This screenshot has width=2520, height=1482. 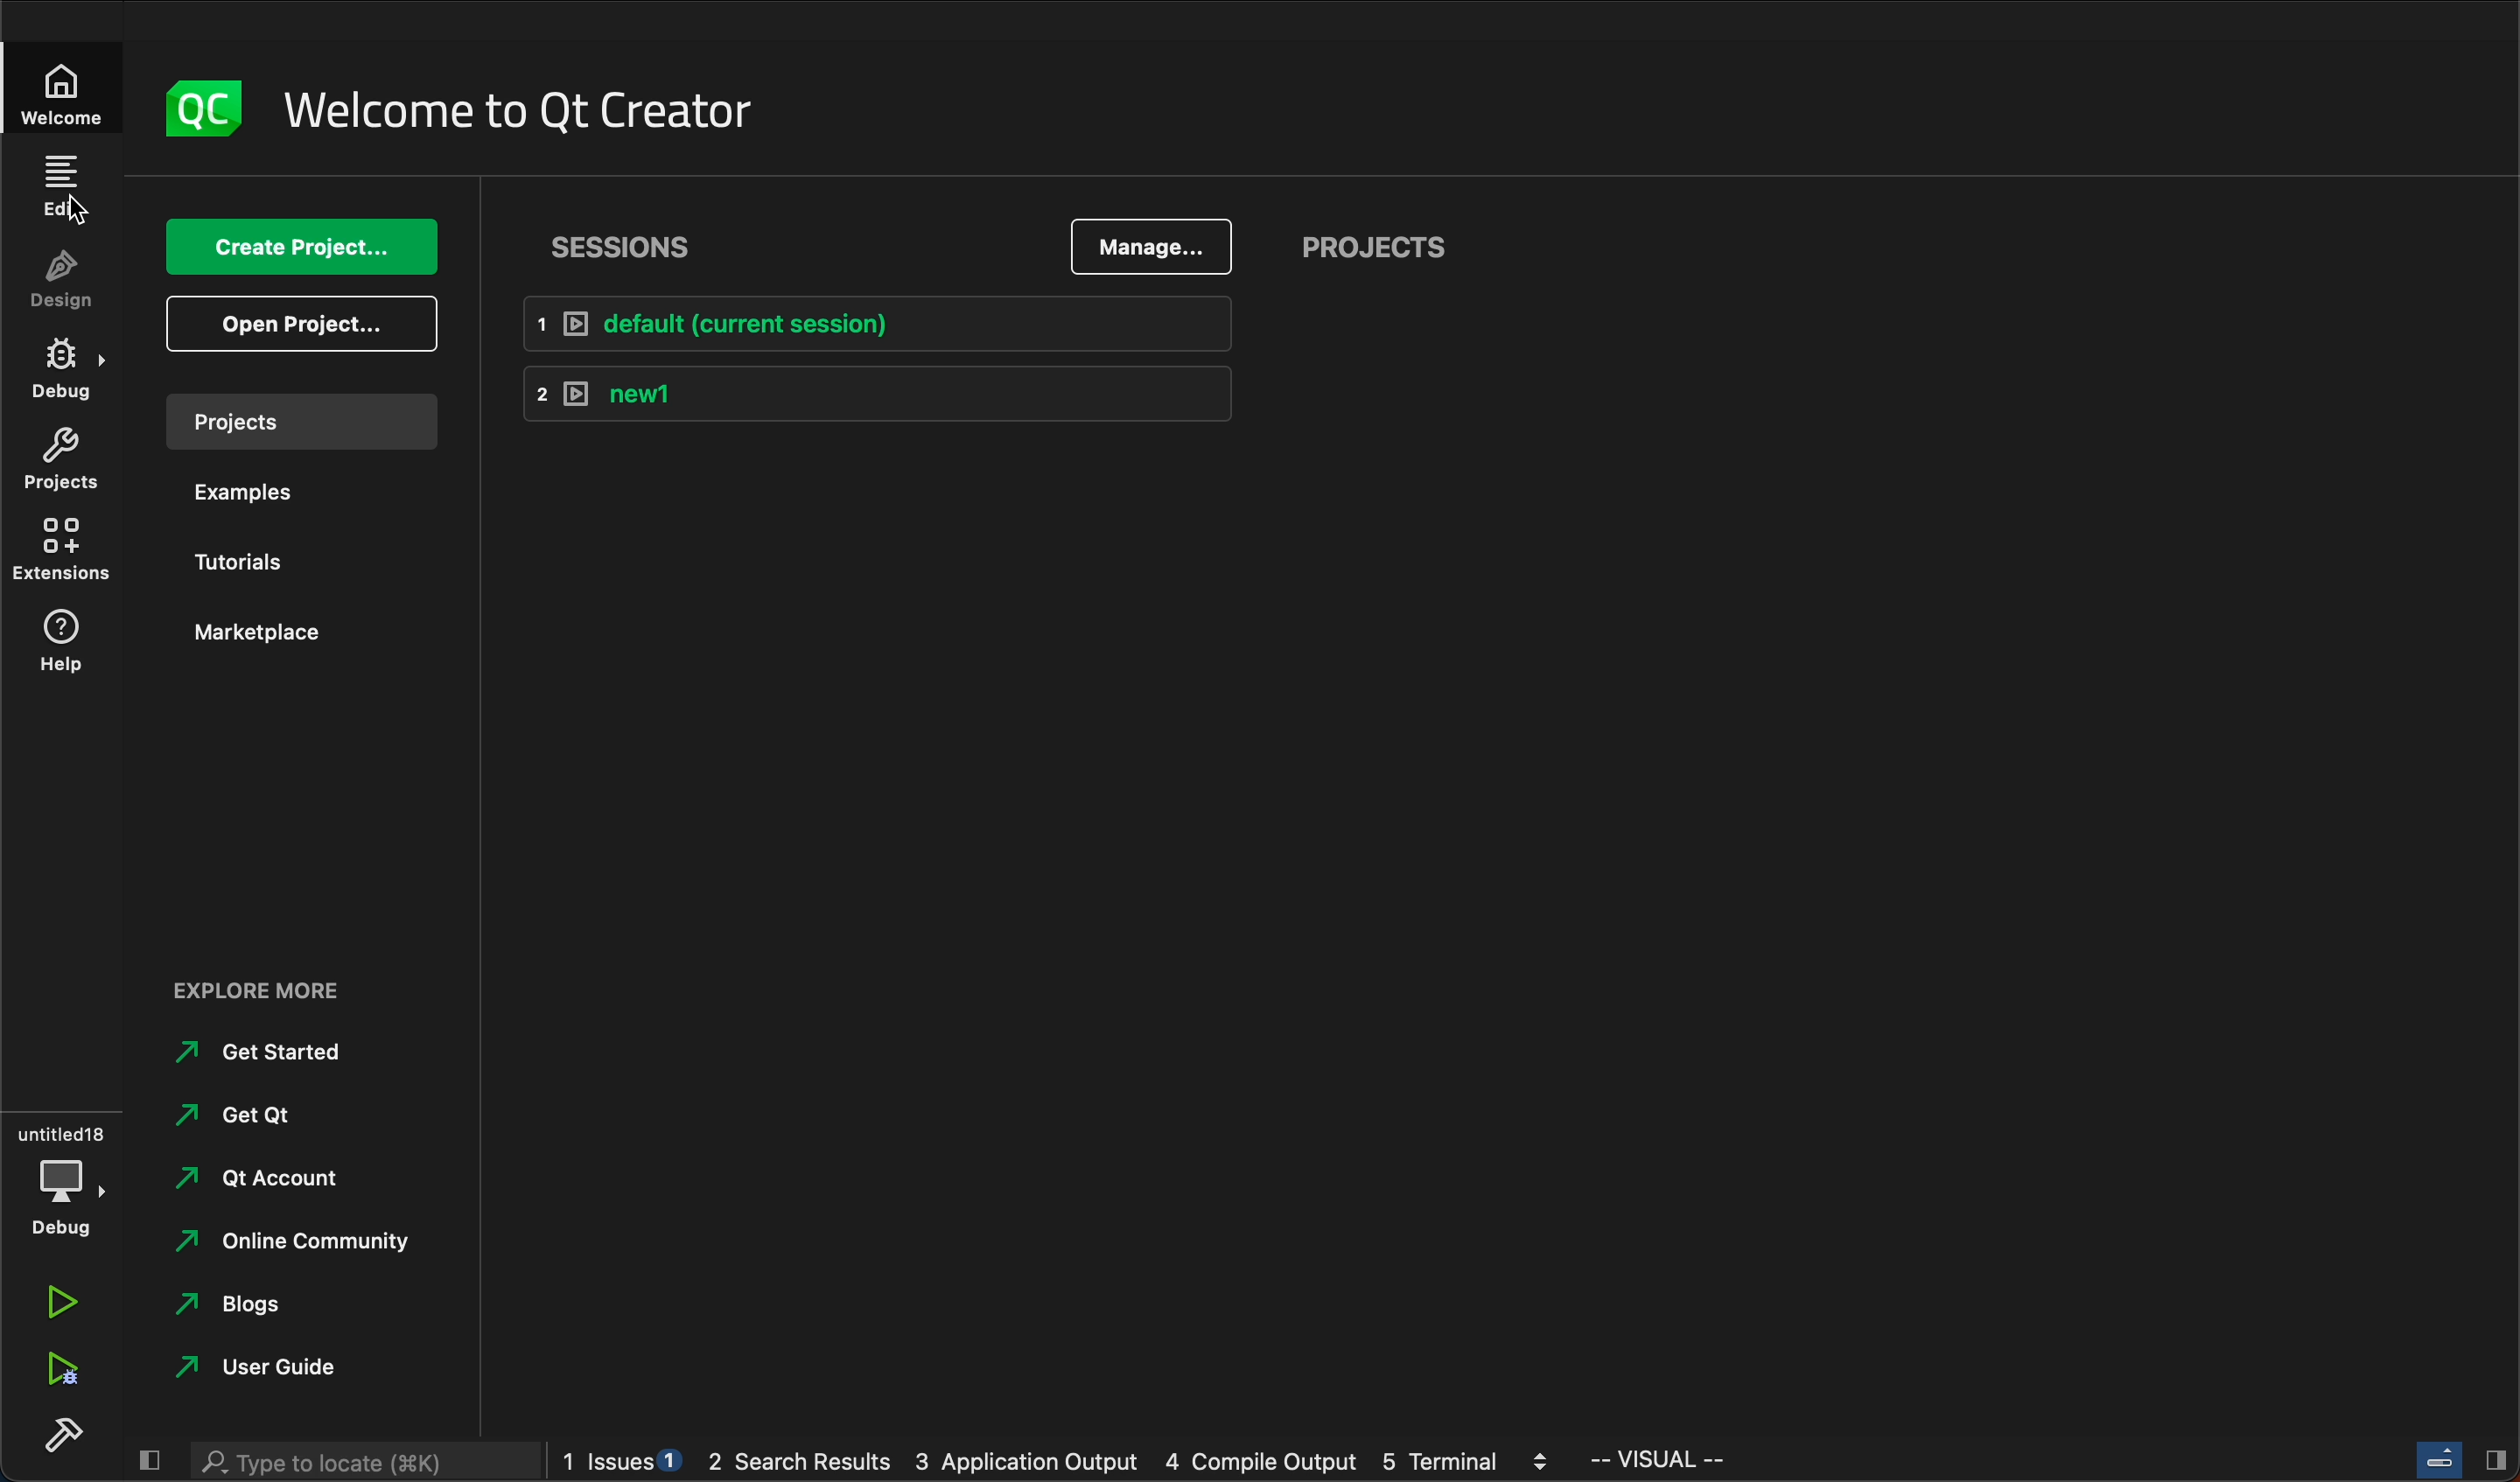 What do you see at coordinates (60, 1305) in the screenshot?
I see `run` at bounding box center [60, 1305].